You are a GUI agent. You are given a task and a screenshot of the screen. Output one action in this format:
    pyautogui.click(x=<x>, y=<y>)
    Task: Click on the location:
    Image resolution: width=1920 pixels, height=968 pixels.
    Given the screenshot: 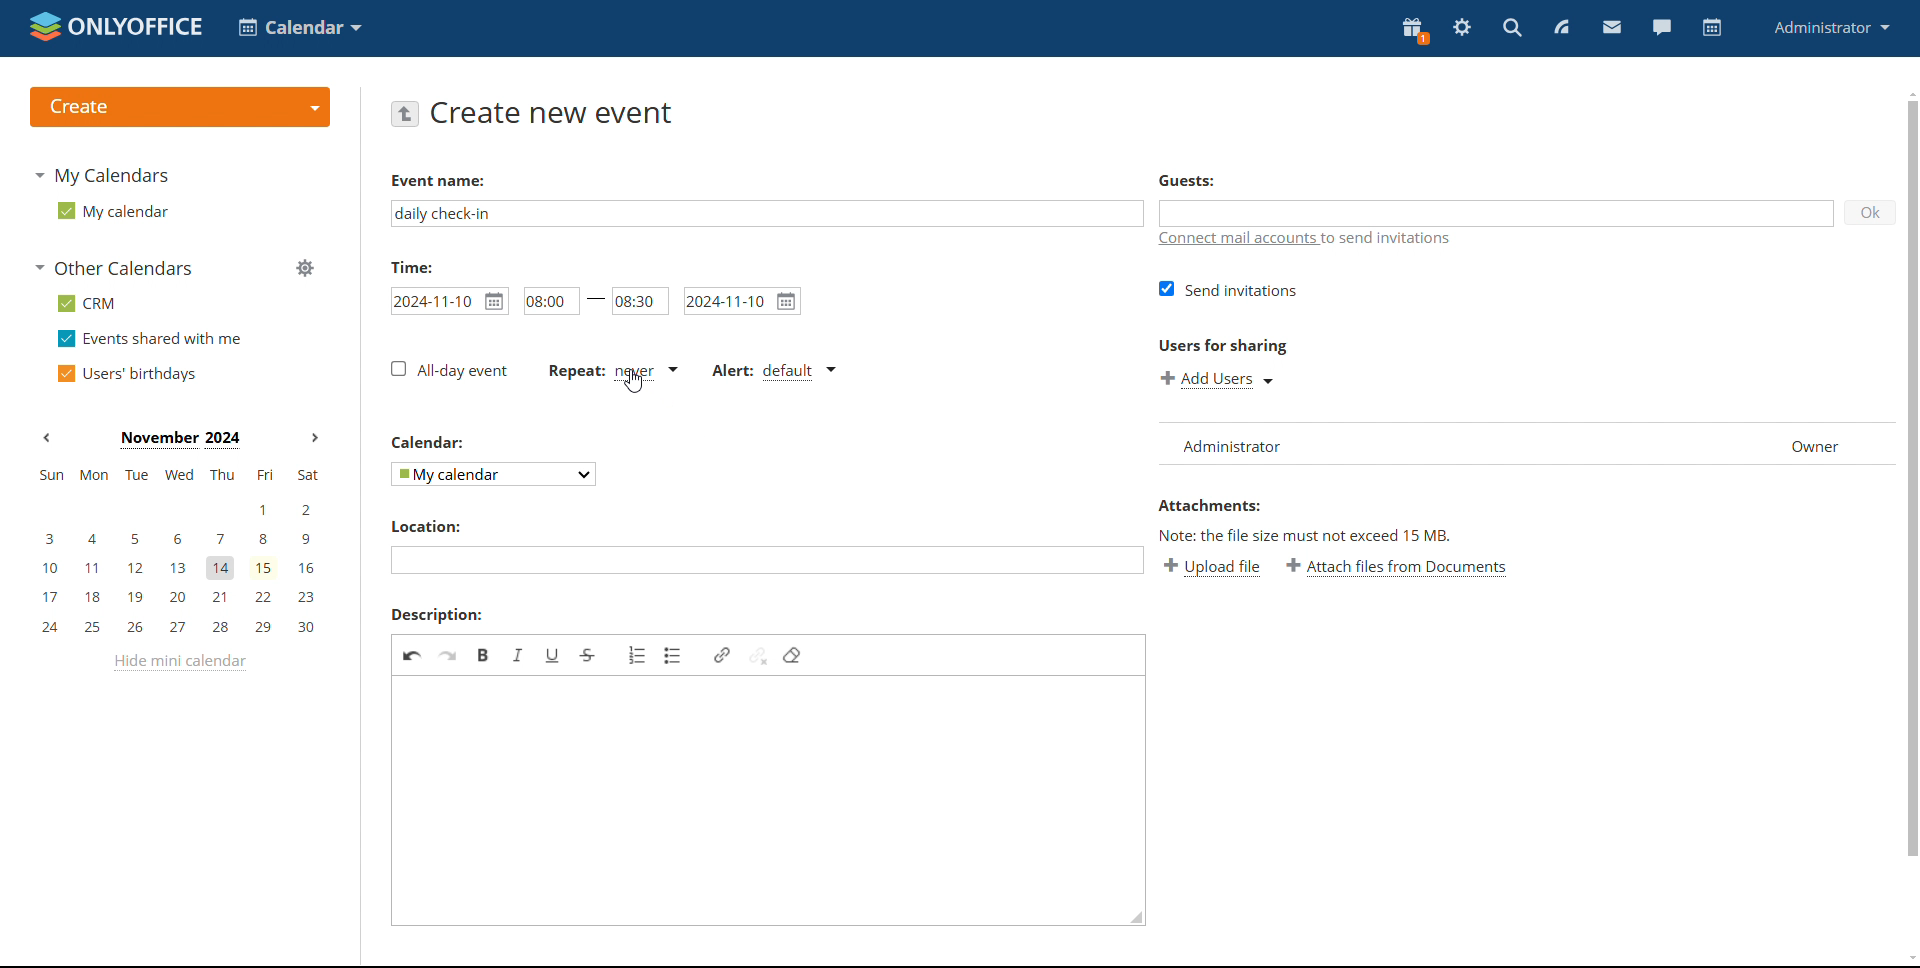 What is the action you would take?
    pyautogui.click(x=448, y=526)
    